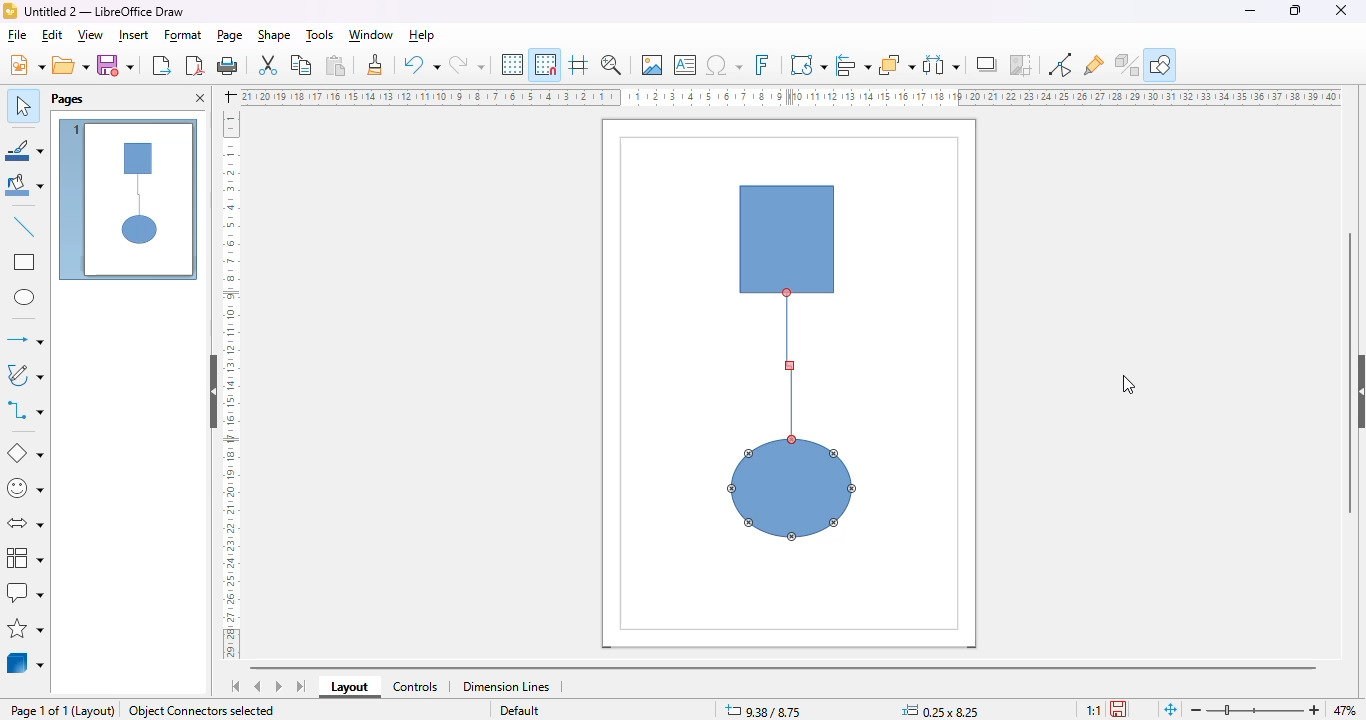  Describe the element at coordinates (1311, 710) in the screenshot. I see `zoom in` at that location.